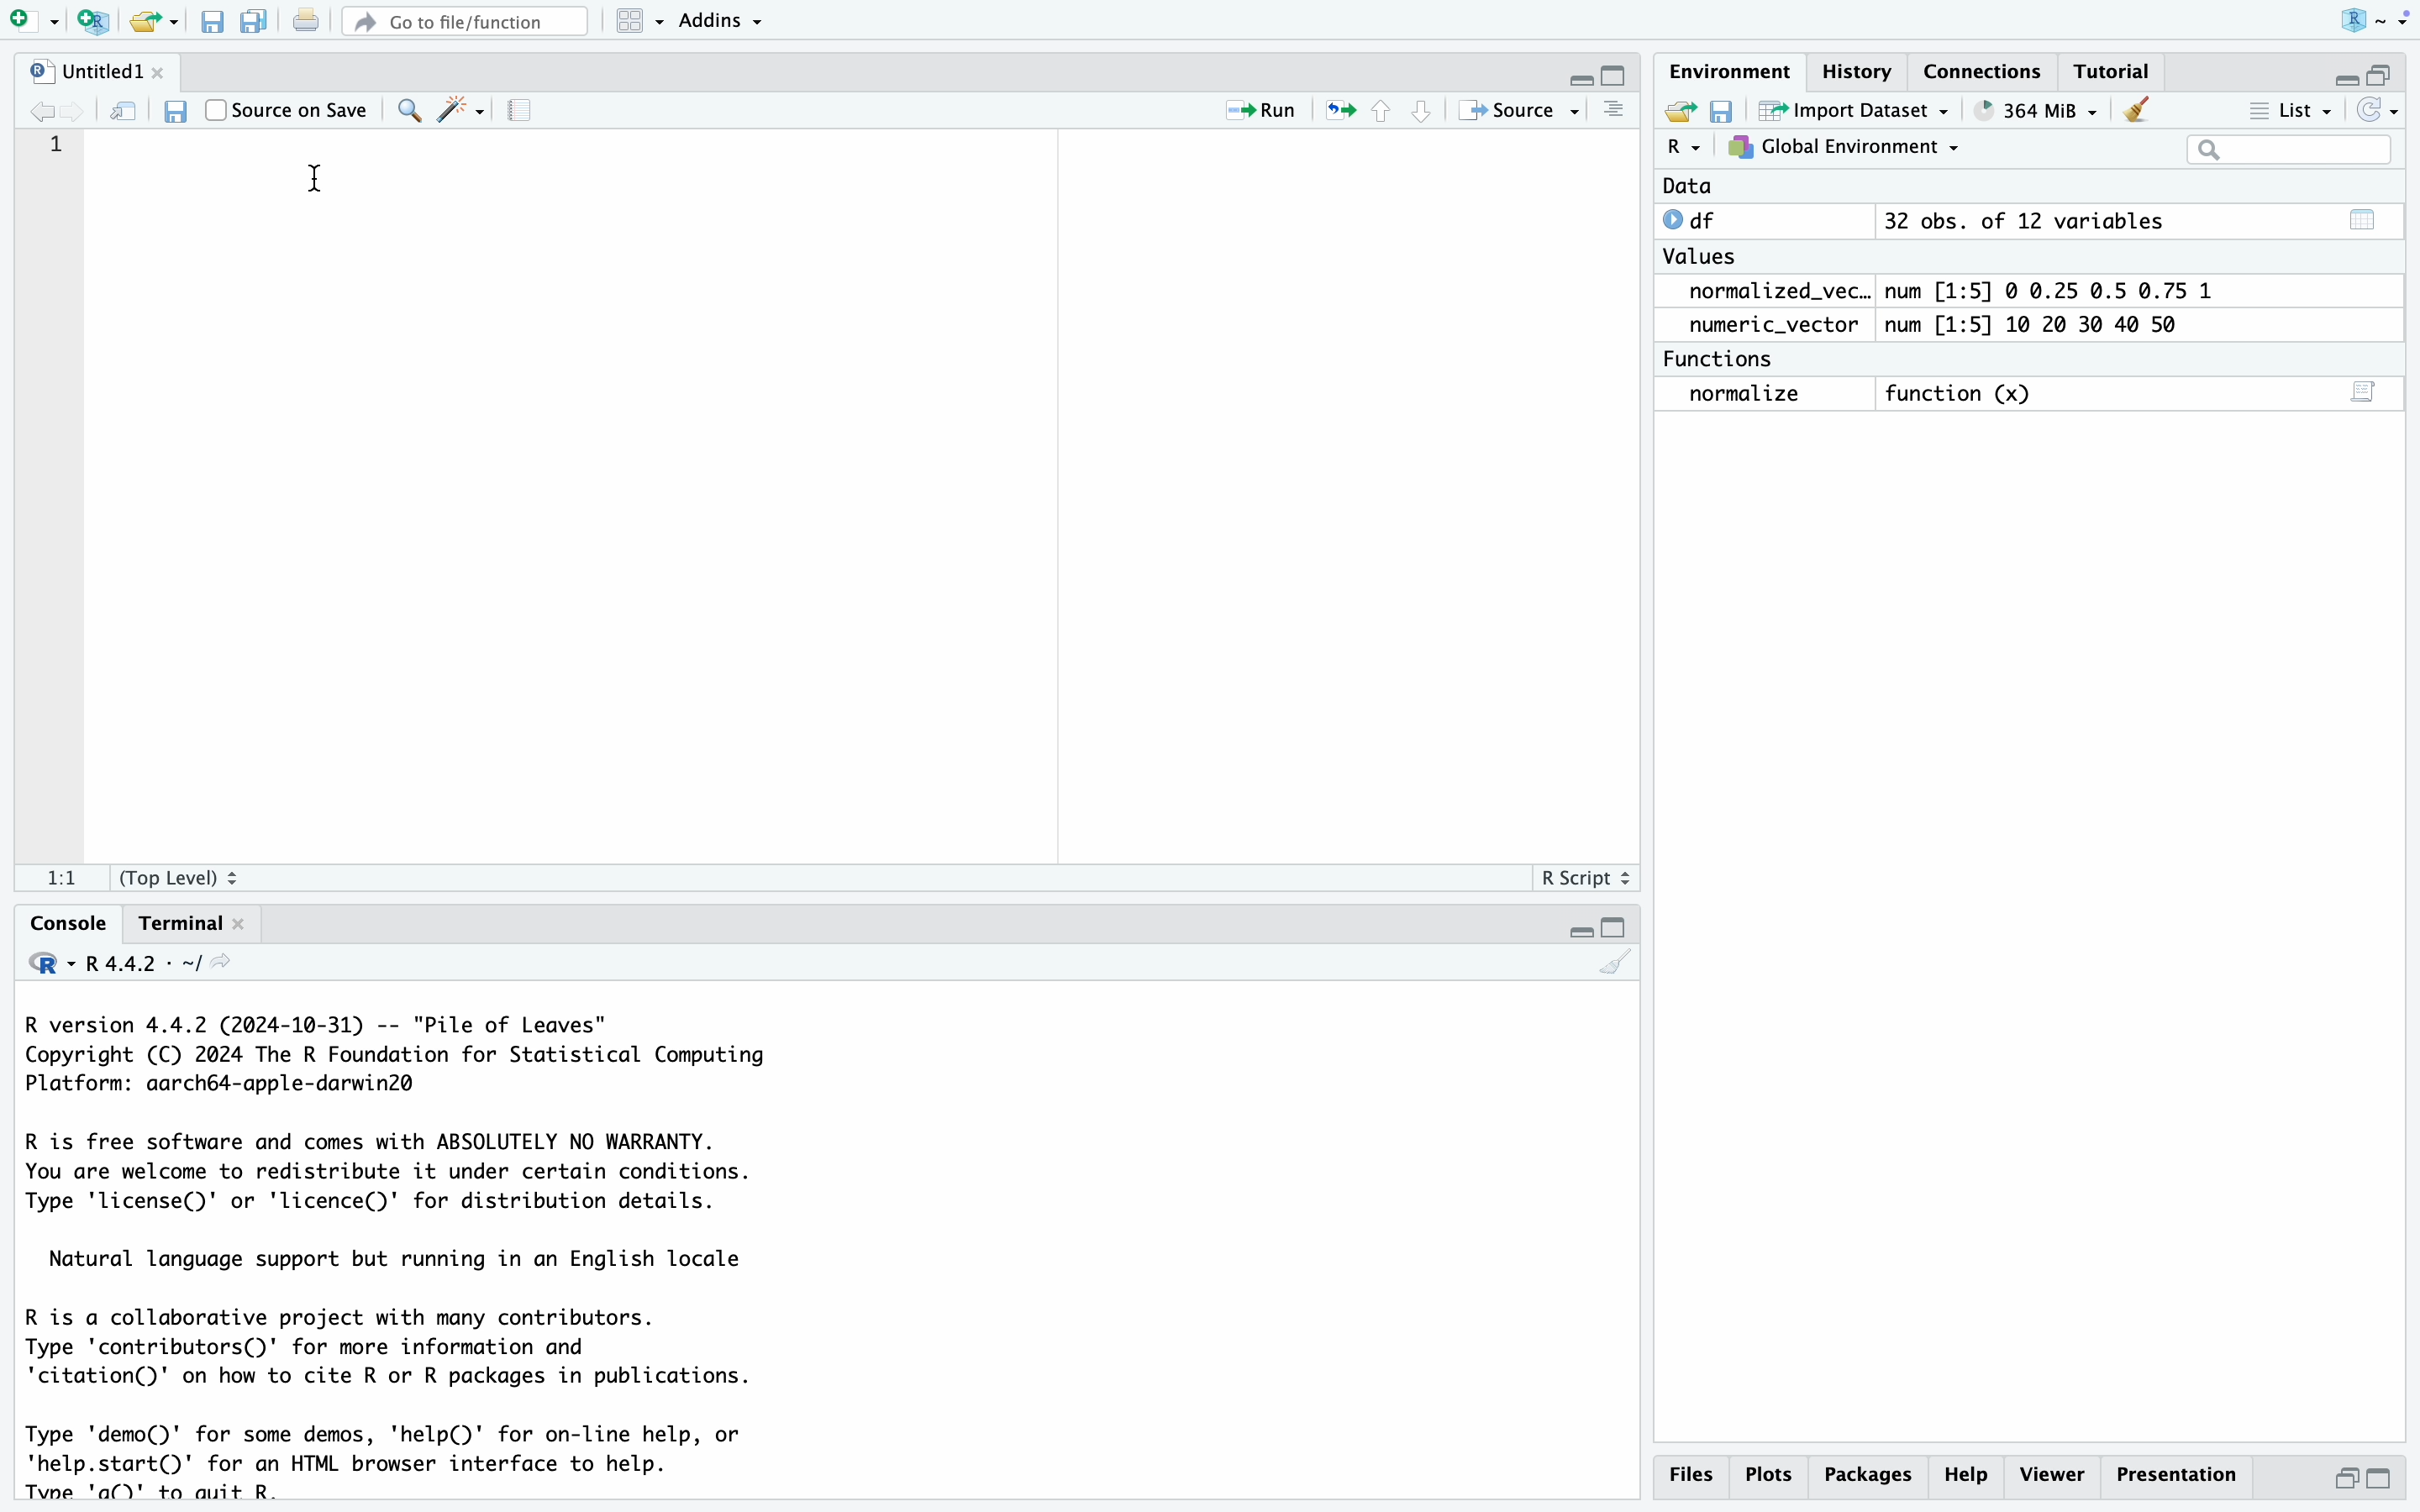 The width and height of the screenshot is (2420, 1512). I want to click on num [1:5] 0 0.25 0.5 0.75 1, so click(2055, 291).